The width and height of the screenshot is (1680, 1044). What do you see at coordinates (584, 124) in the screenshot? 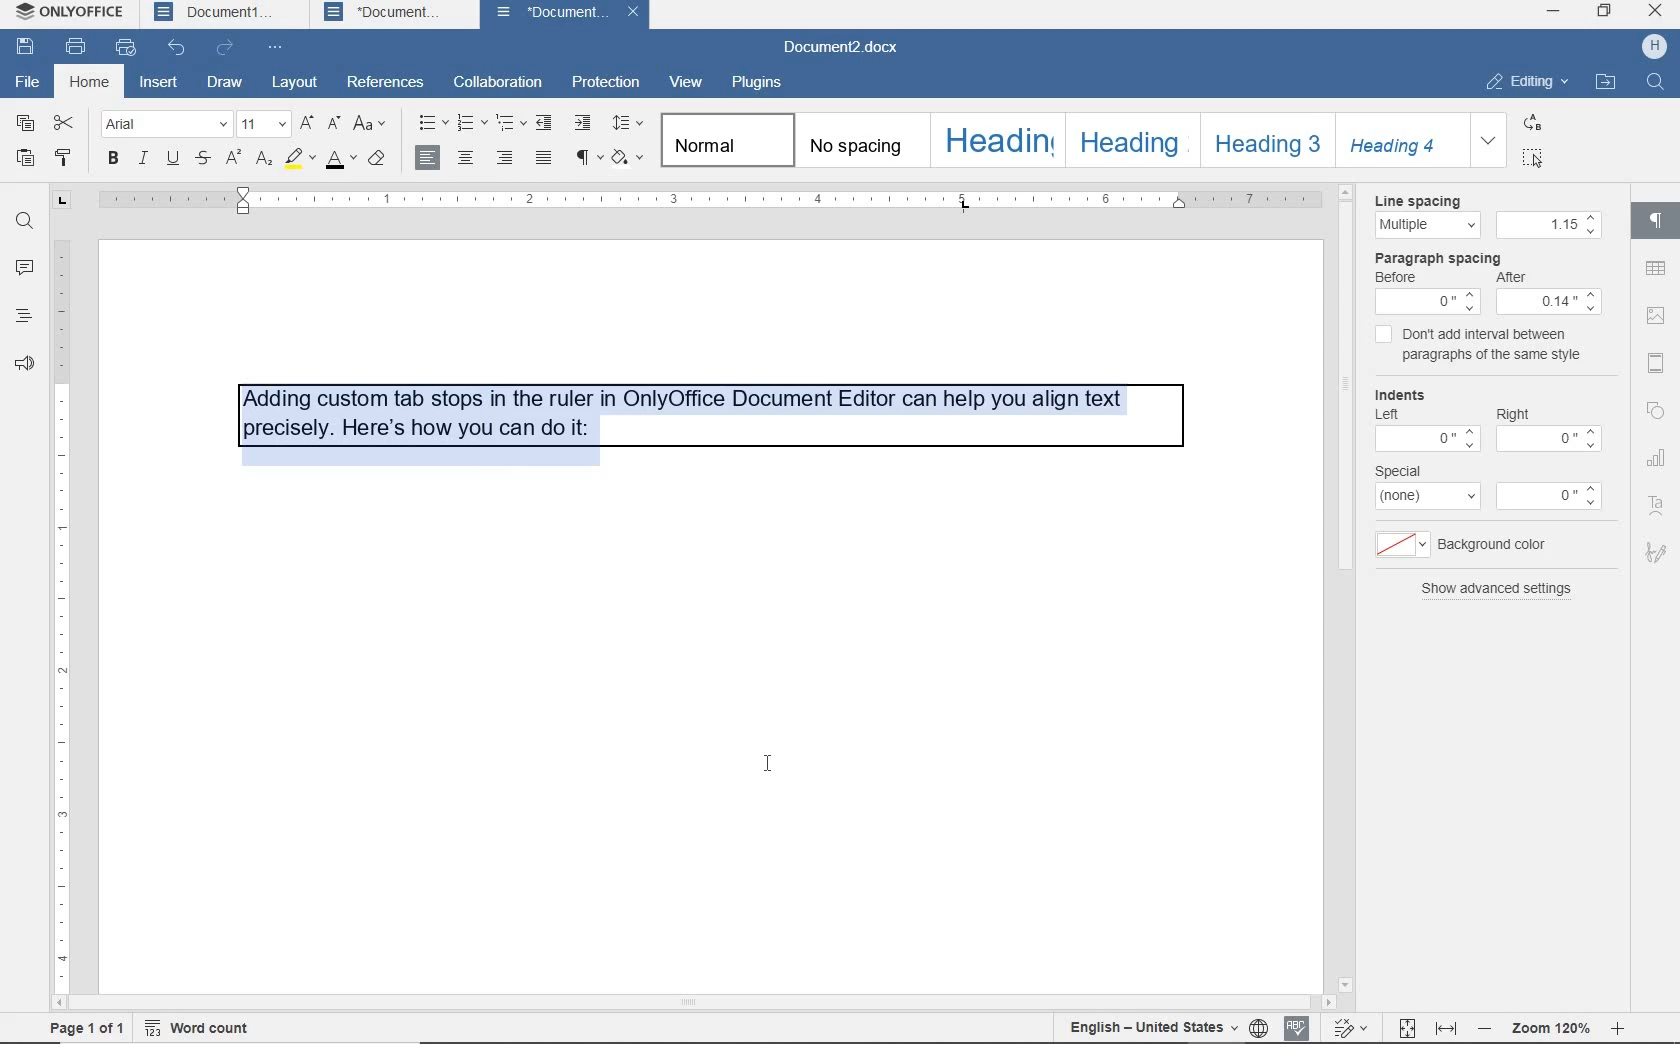
I see `increase indent` at bounding box center [584, 124].